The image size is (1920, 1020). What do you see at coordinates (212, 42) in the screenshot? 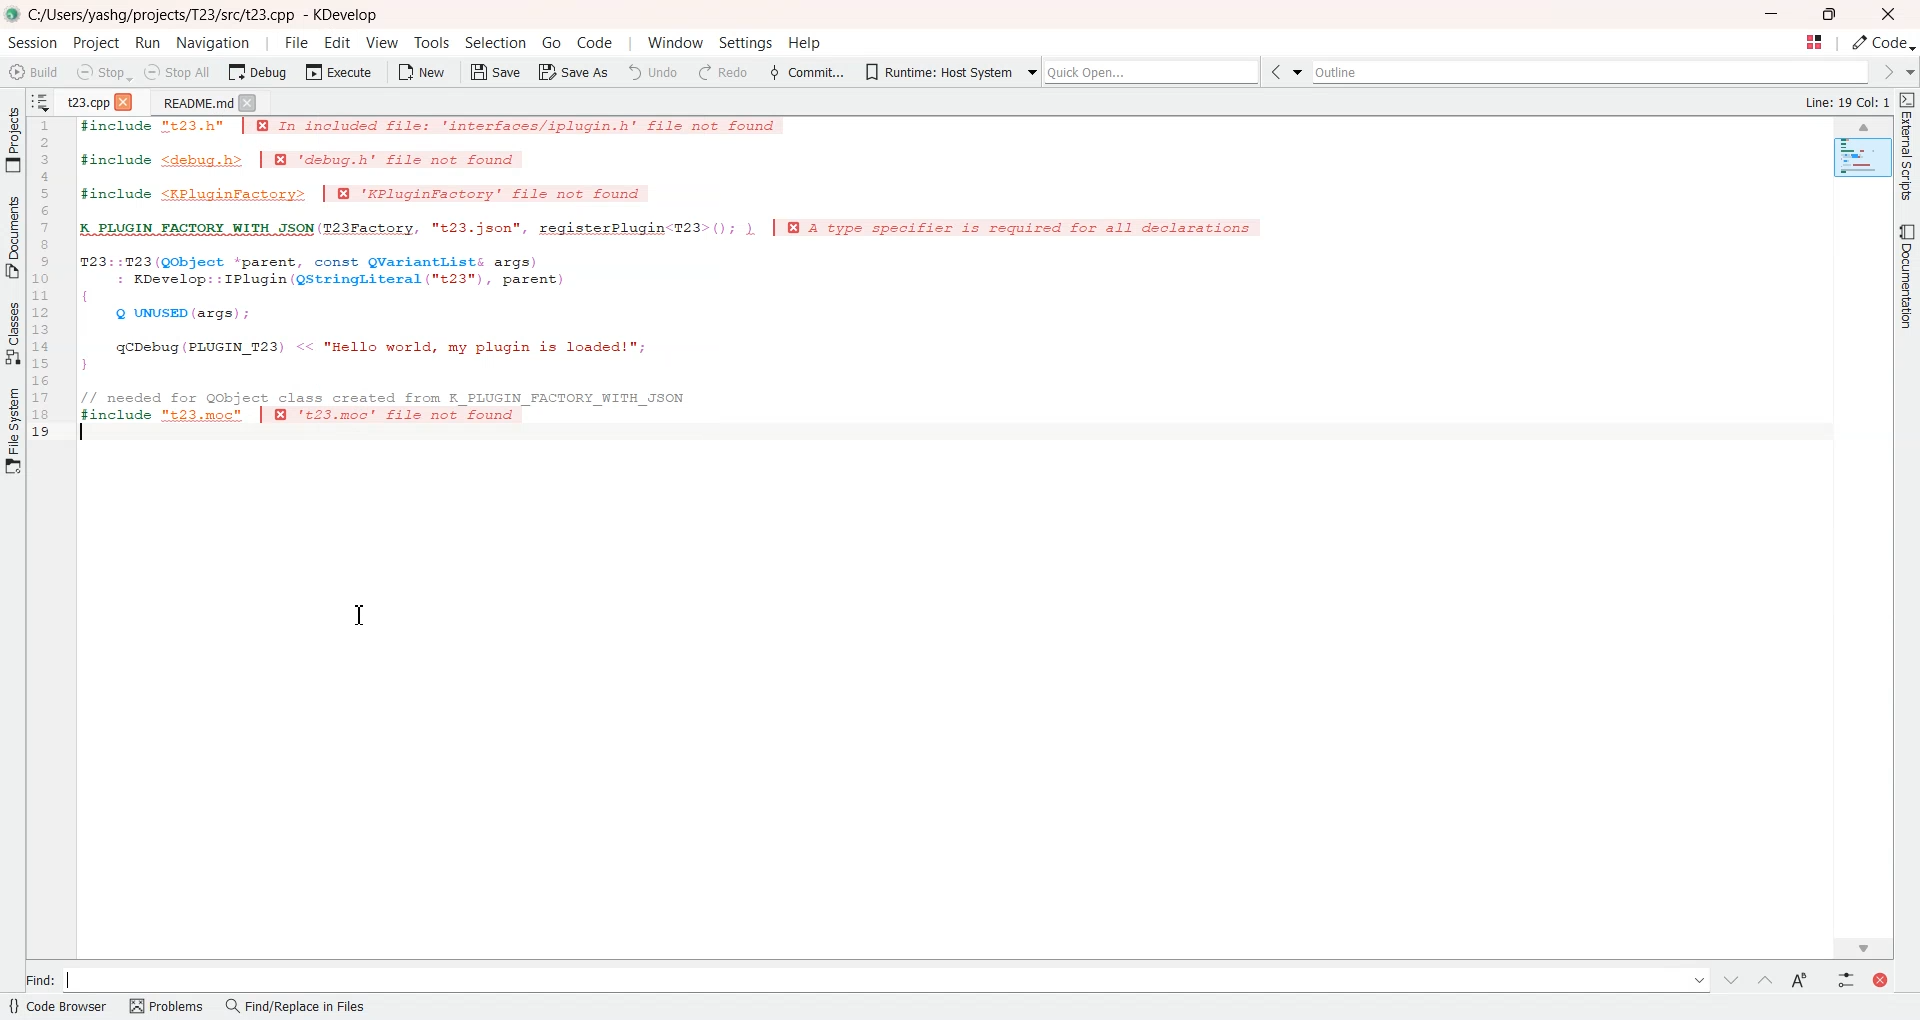
I see `Navigation` at bounding box center [212, 42].